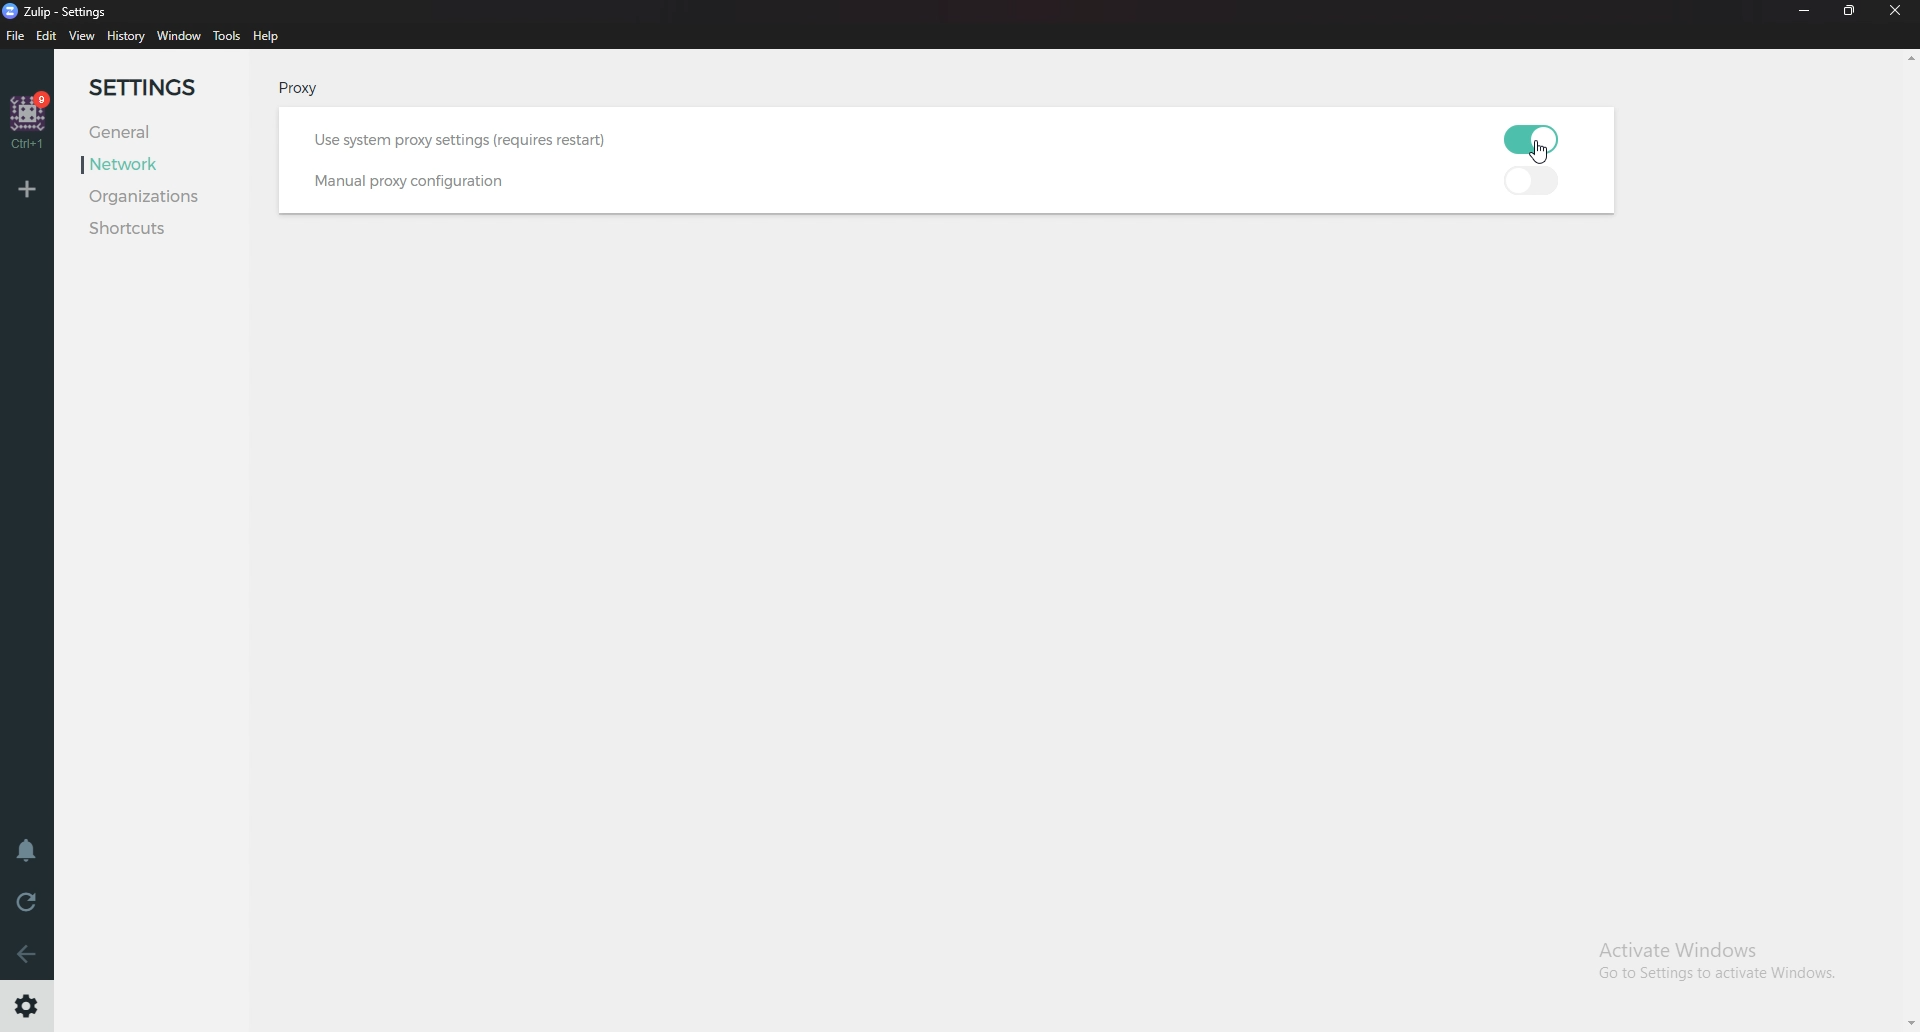 Image resolution: width=1920 pixels, height=1032 pixels. Describe the element at coordinates (1543, 156) in the screenshot. I see `Cursor` at that location.